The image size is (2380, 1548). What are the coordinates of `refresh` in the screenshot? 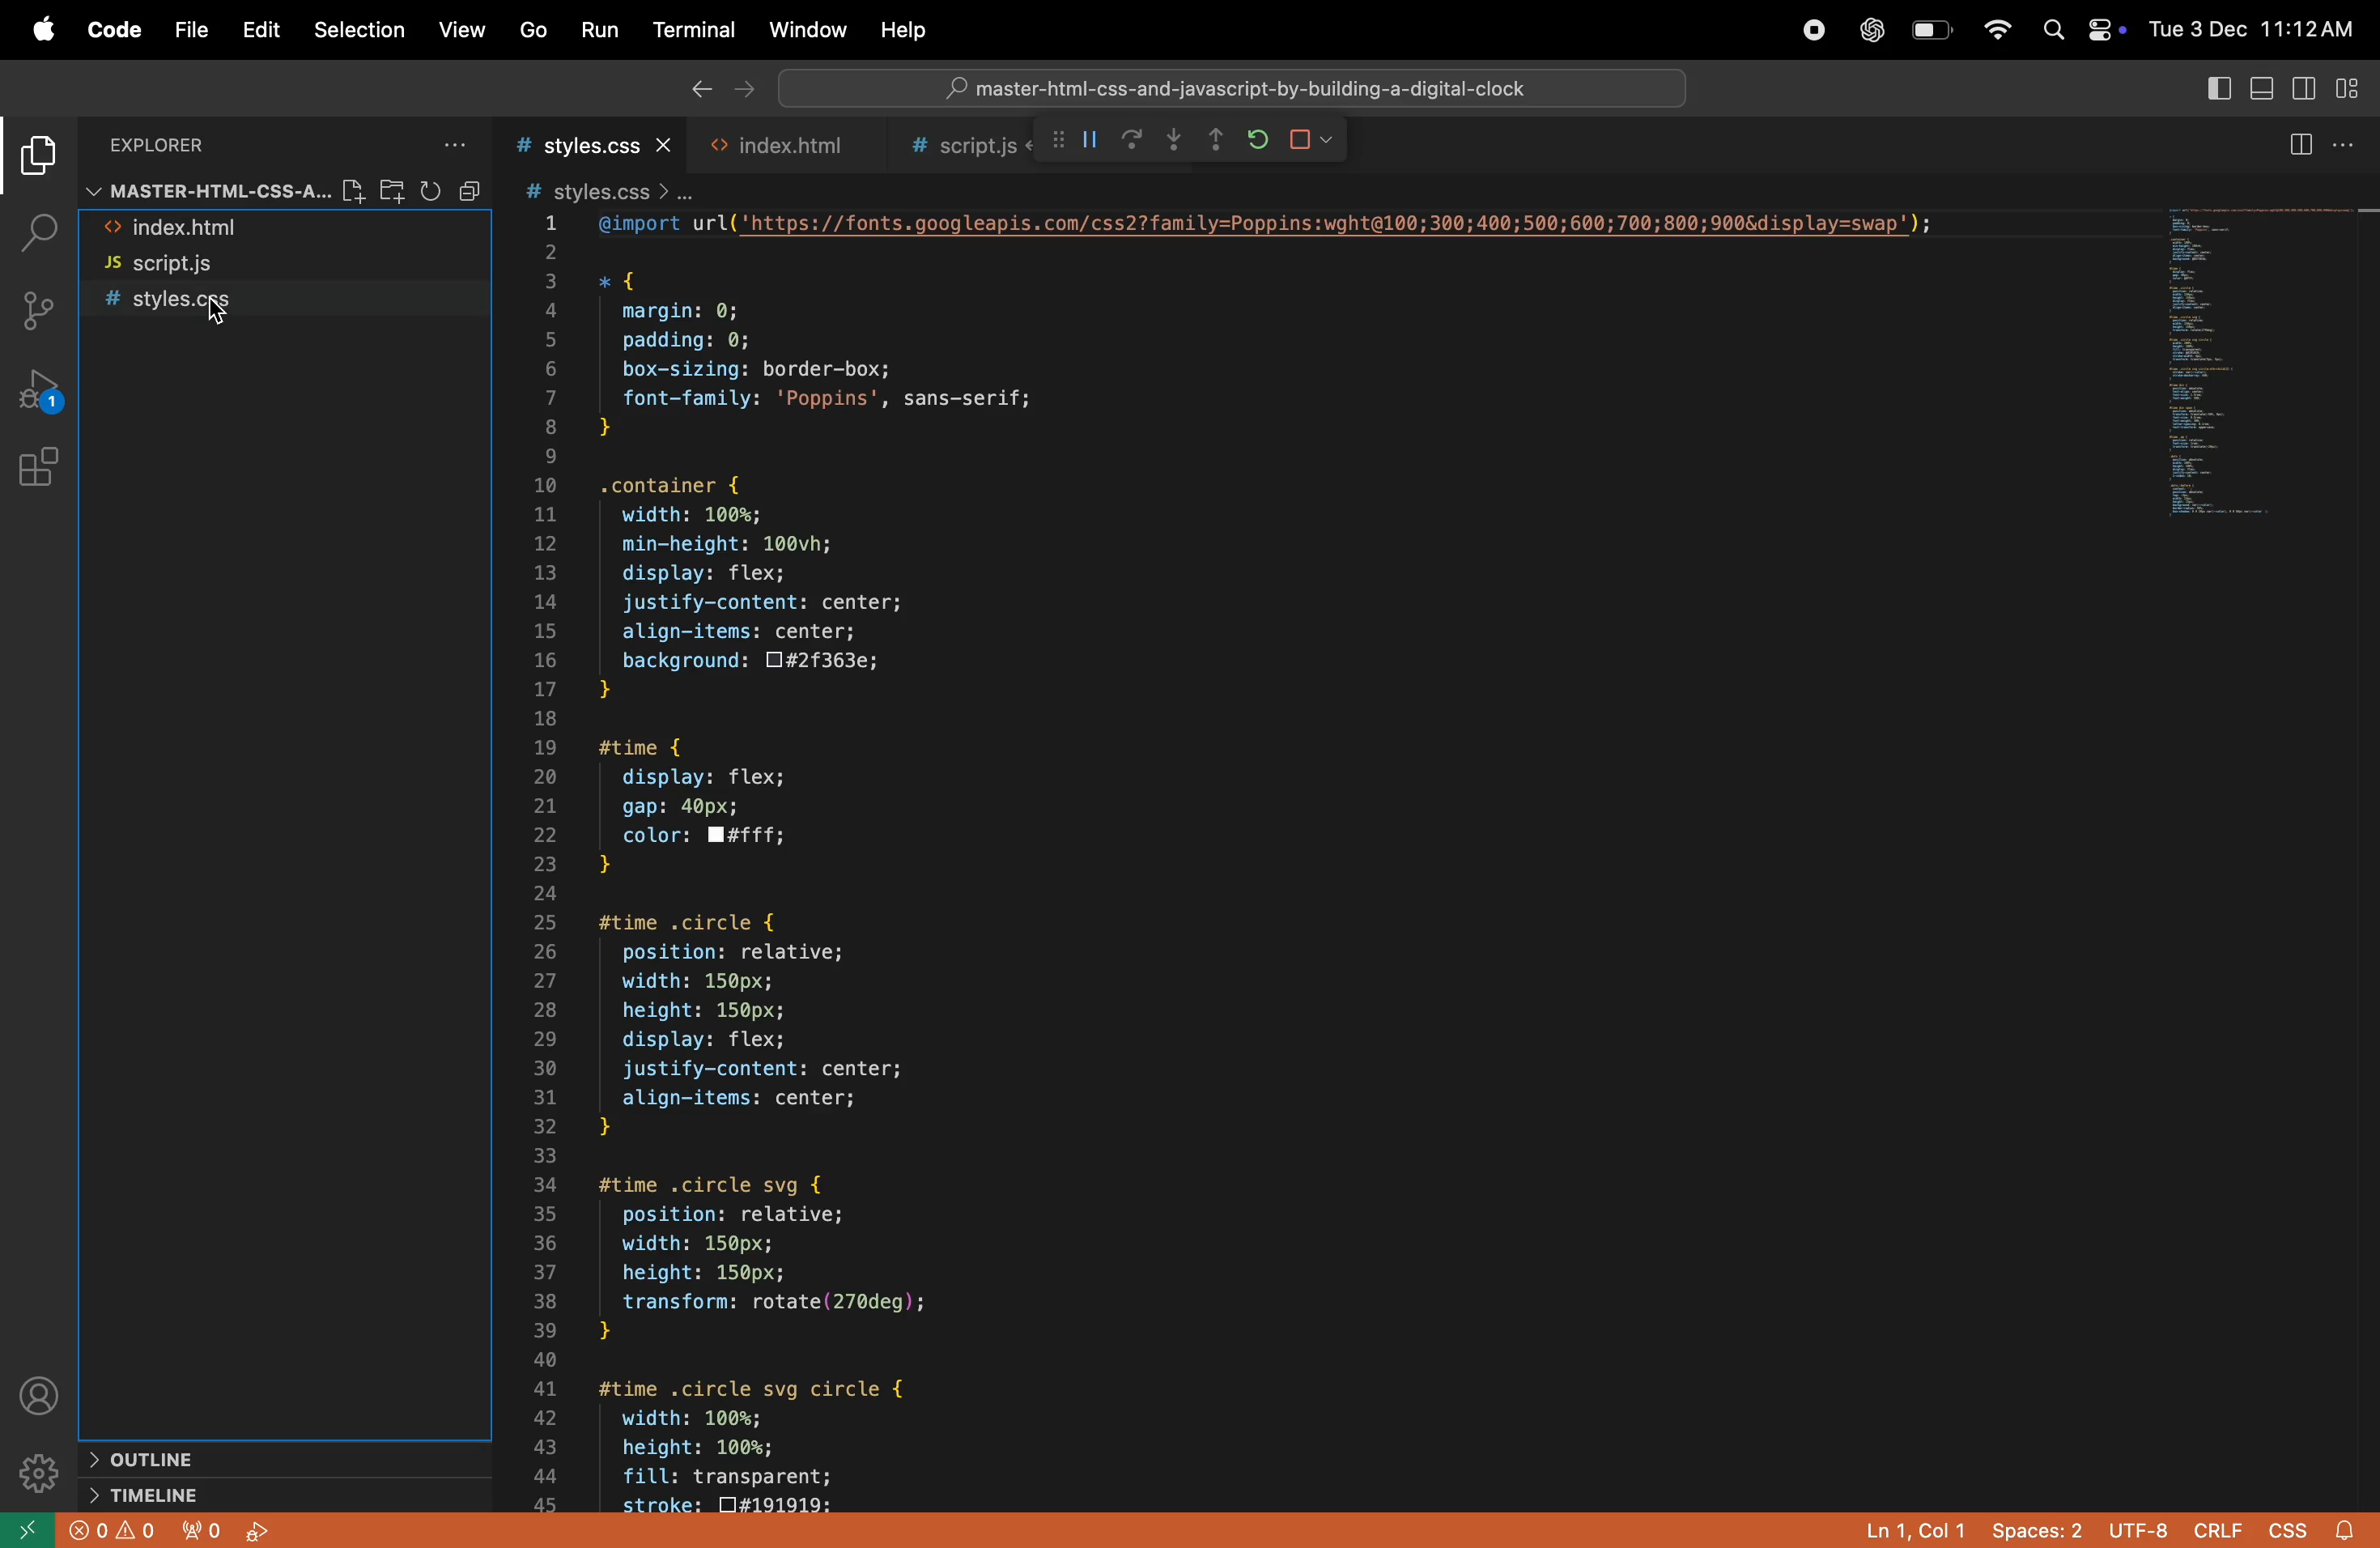 It's located at (1251, 140).